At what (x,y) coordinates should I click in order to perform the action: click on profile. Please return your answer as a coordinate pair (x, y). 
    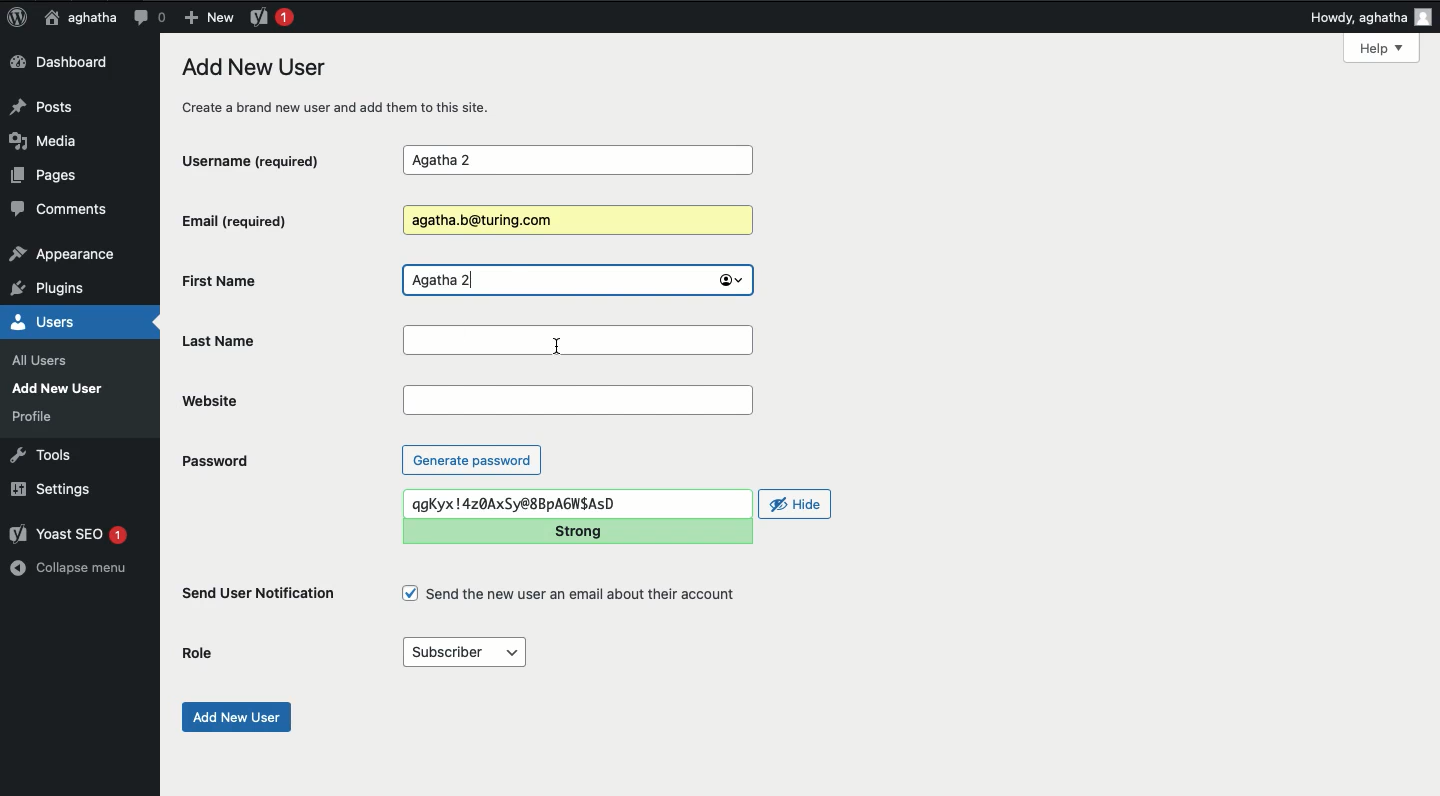
    Looking at the image, I should click on (38, 416).